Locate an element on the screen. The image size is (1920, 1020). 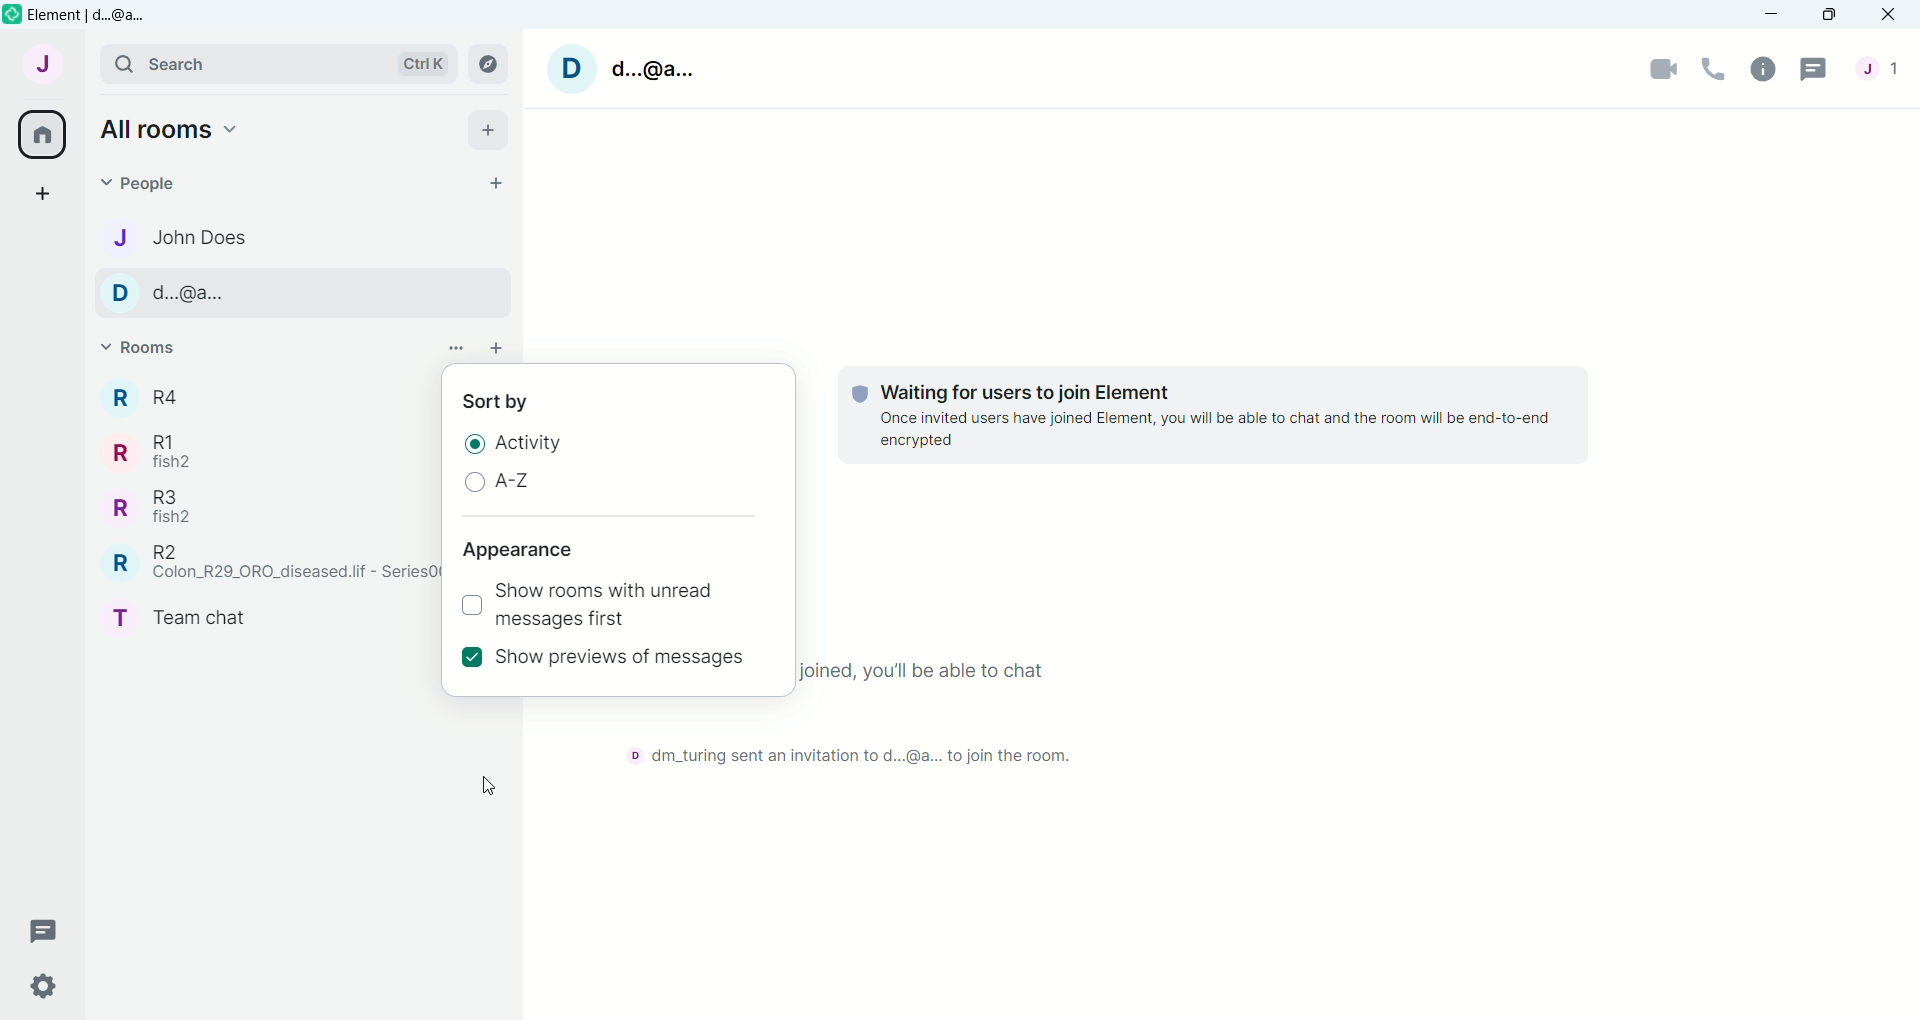
Activity is located at coordinates (531, 444).